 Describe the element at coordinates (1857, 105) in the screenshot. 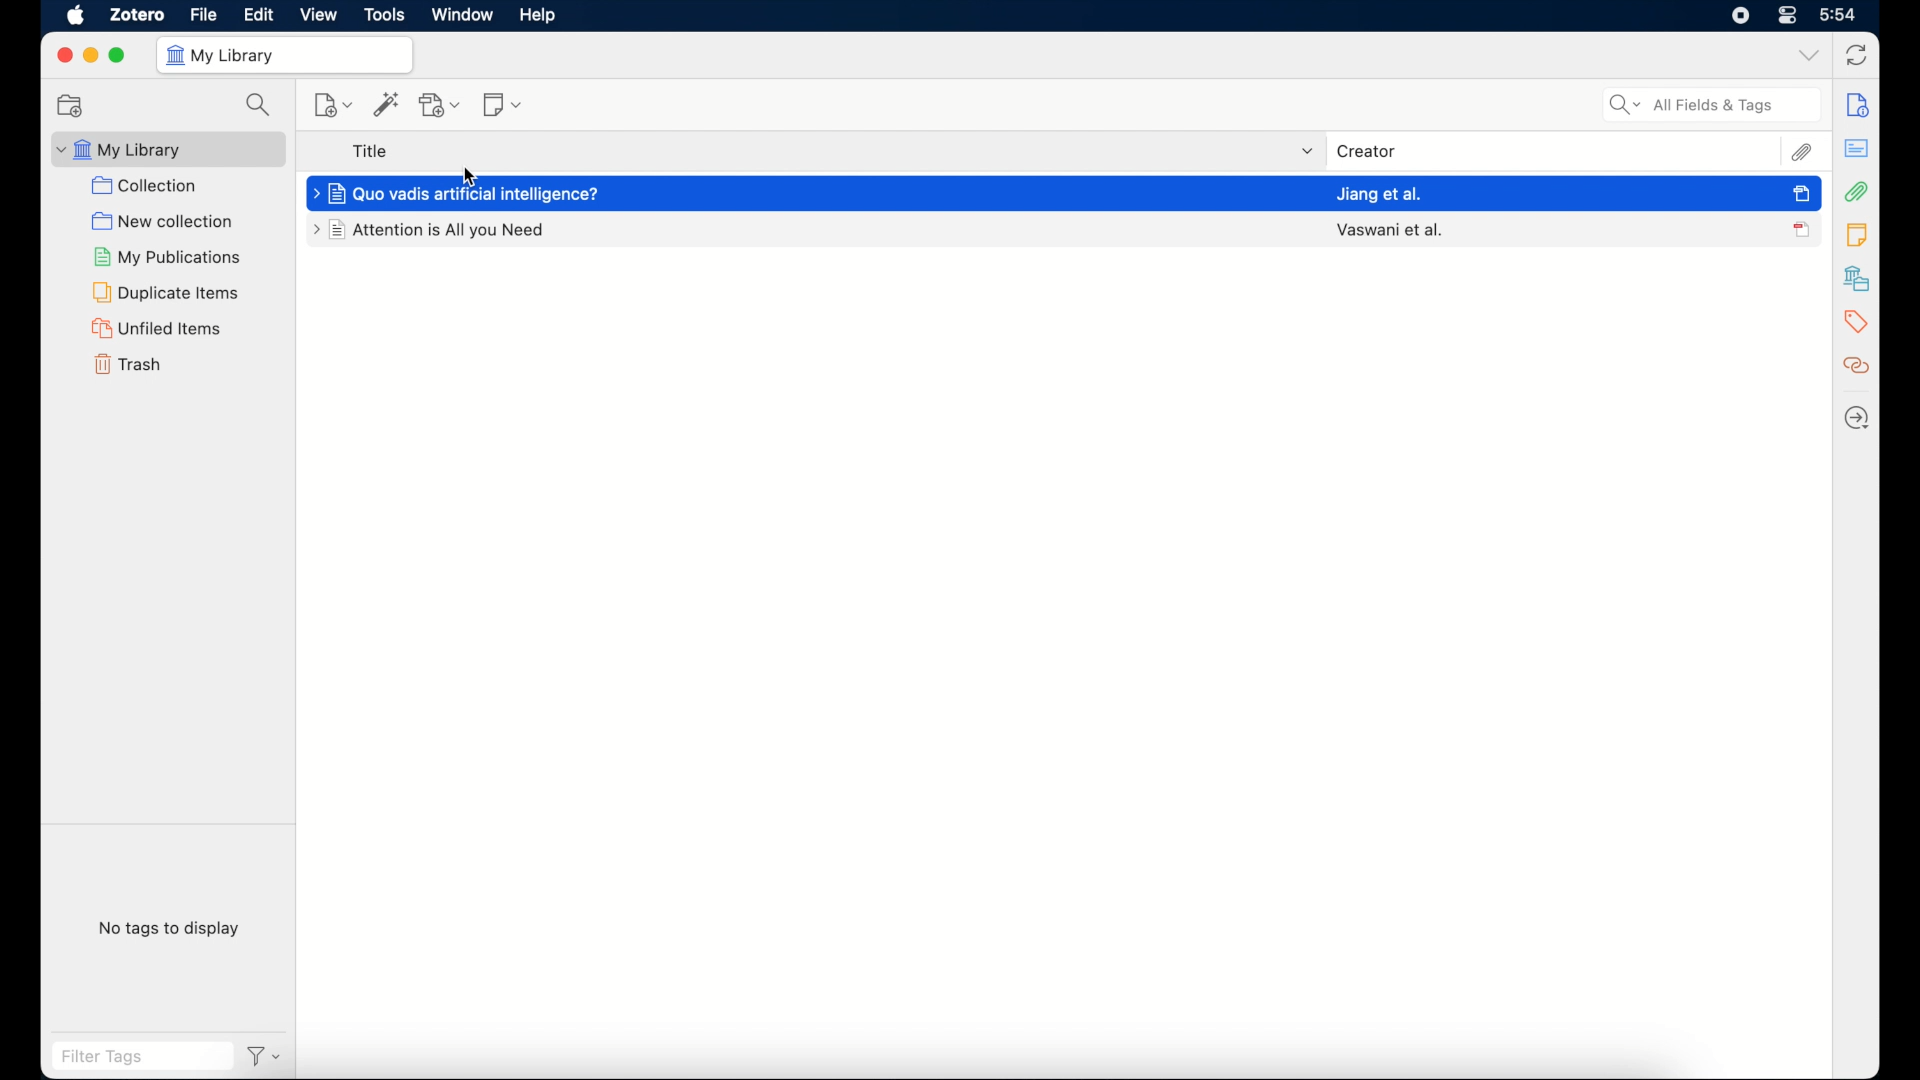

I see `info` at that location.